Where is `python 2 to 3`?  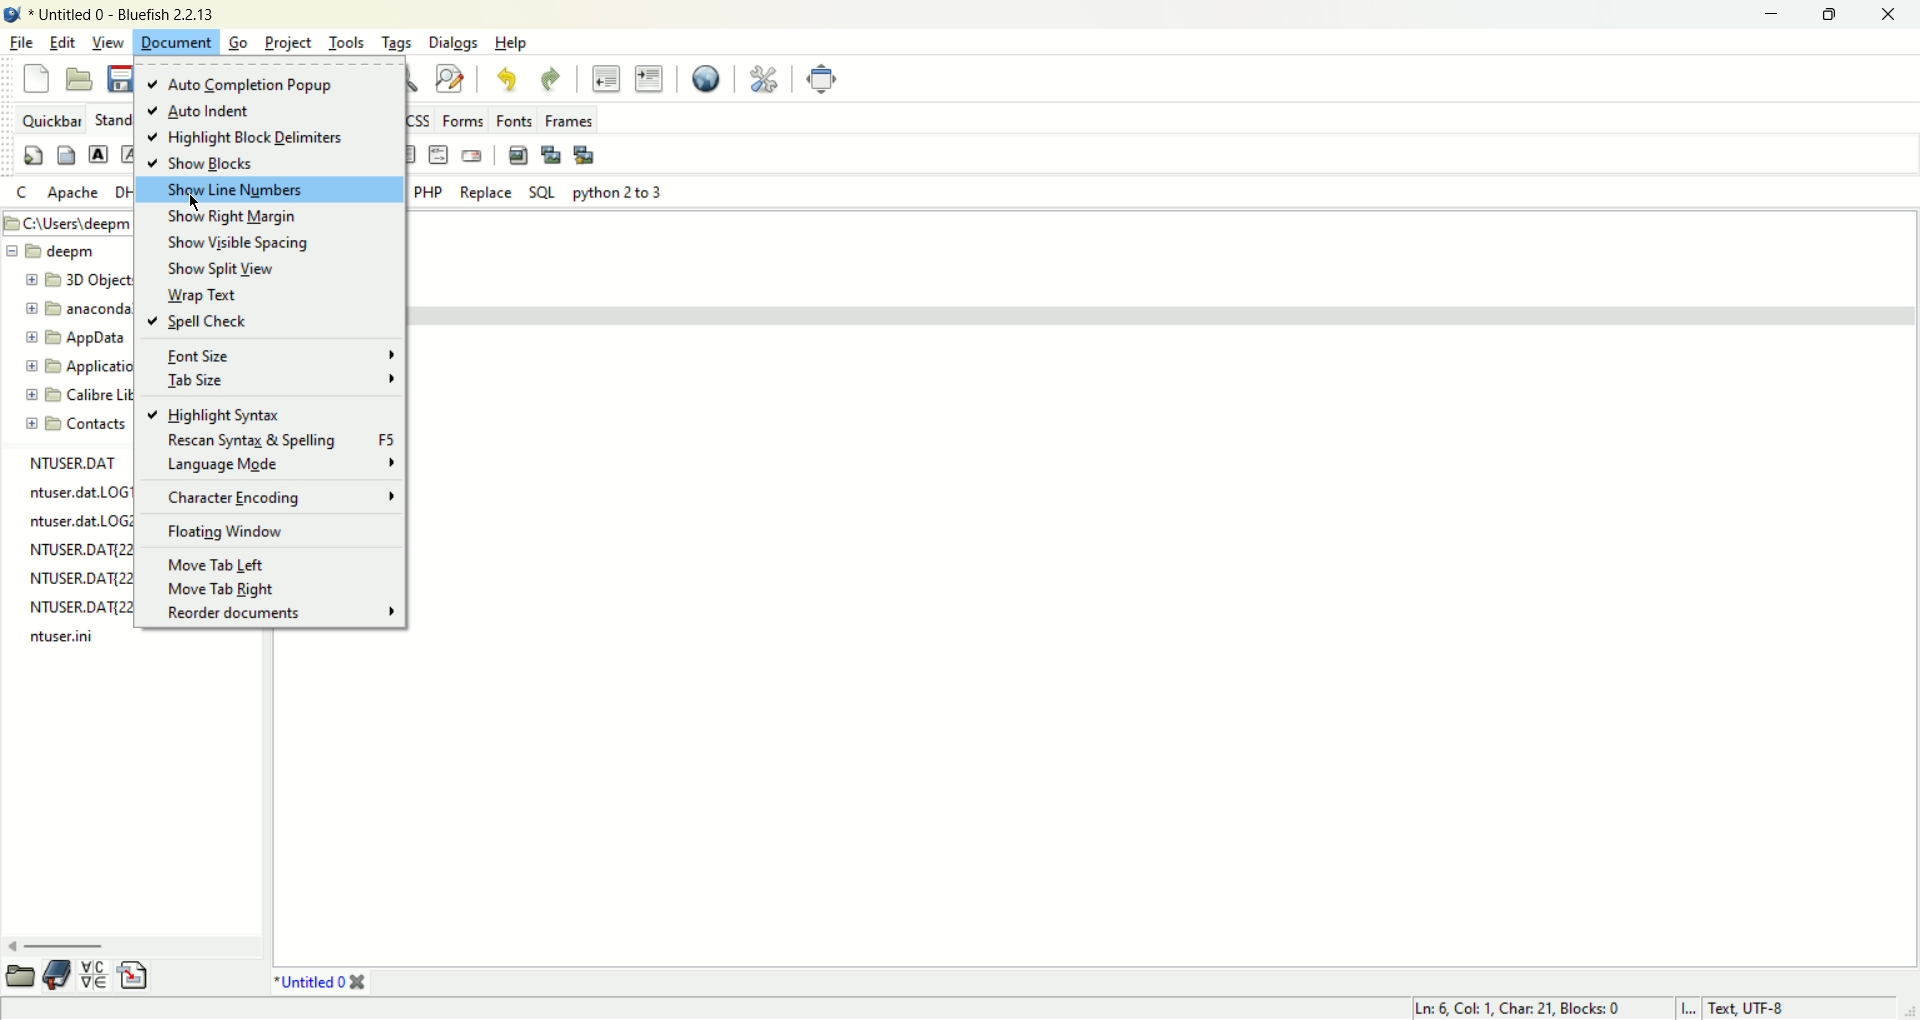 python 2 to 3 is located at coordinates (618, 195).